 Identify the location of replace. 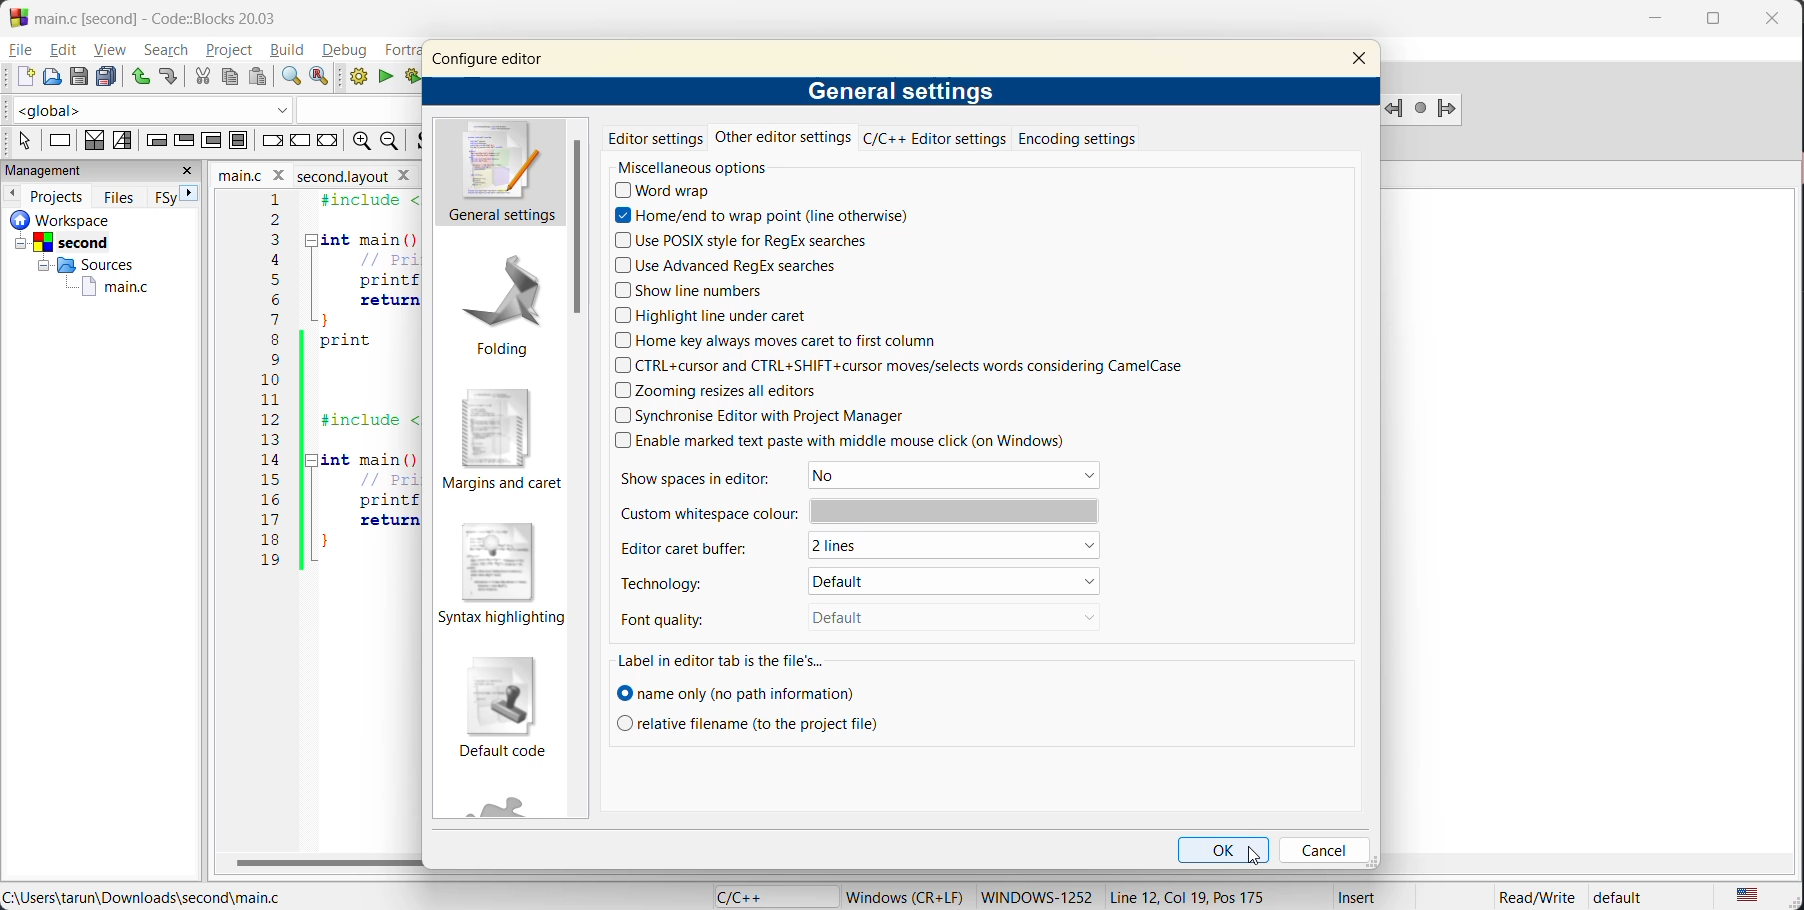
(324, 77).